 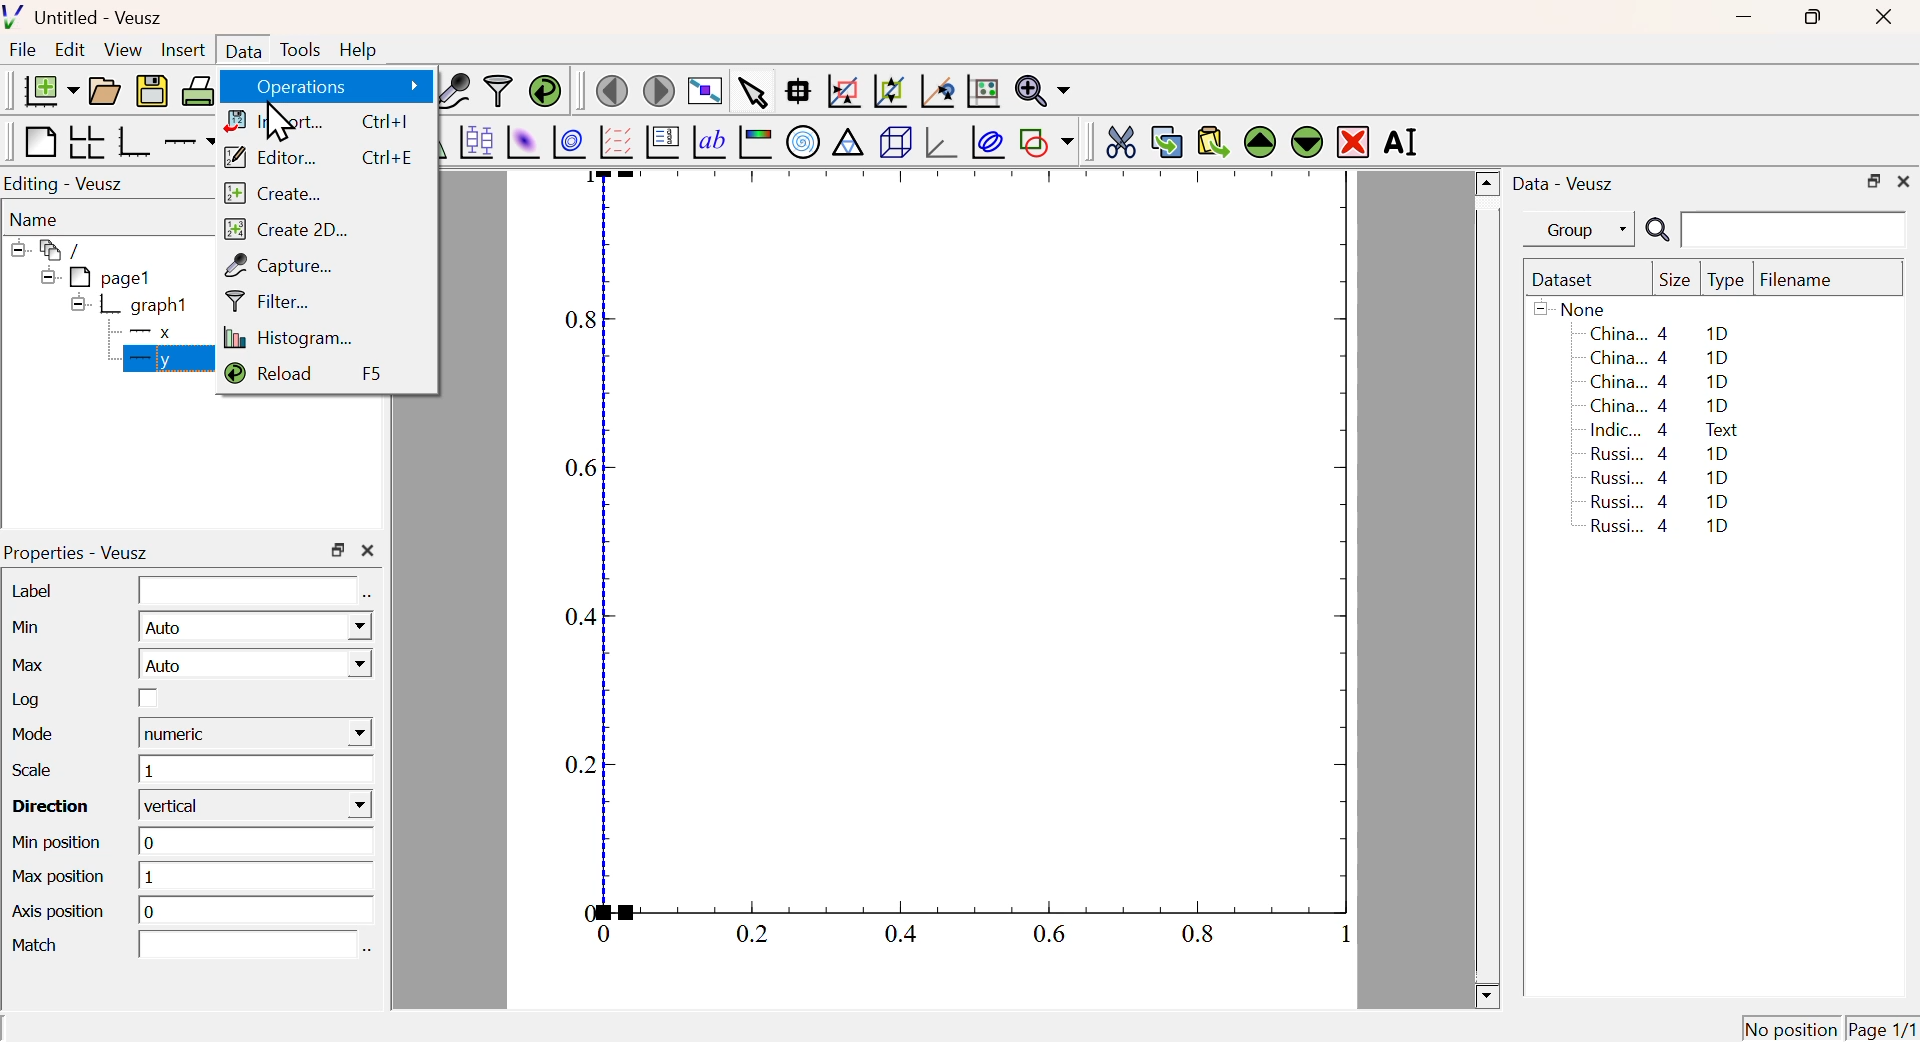 What do you see at coordinates (33, 627) in the screenshot?
I see `Min` at bounding box center [33, 627].